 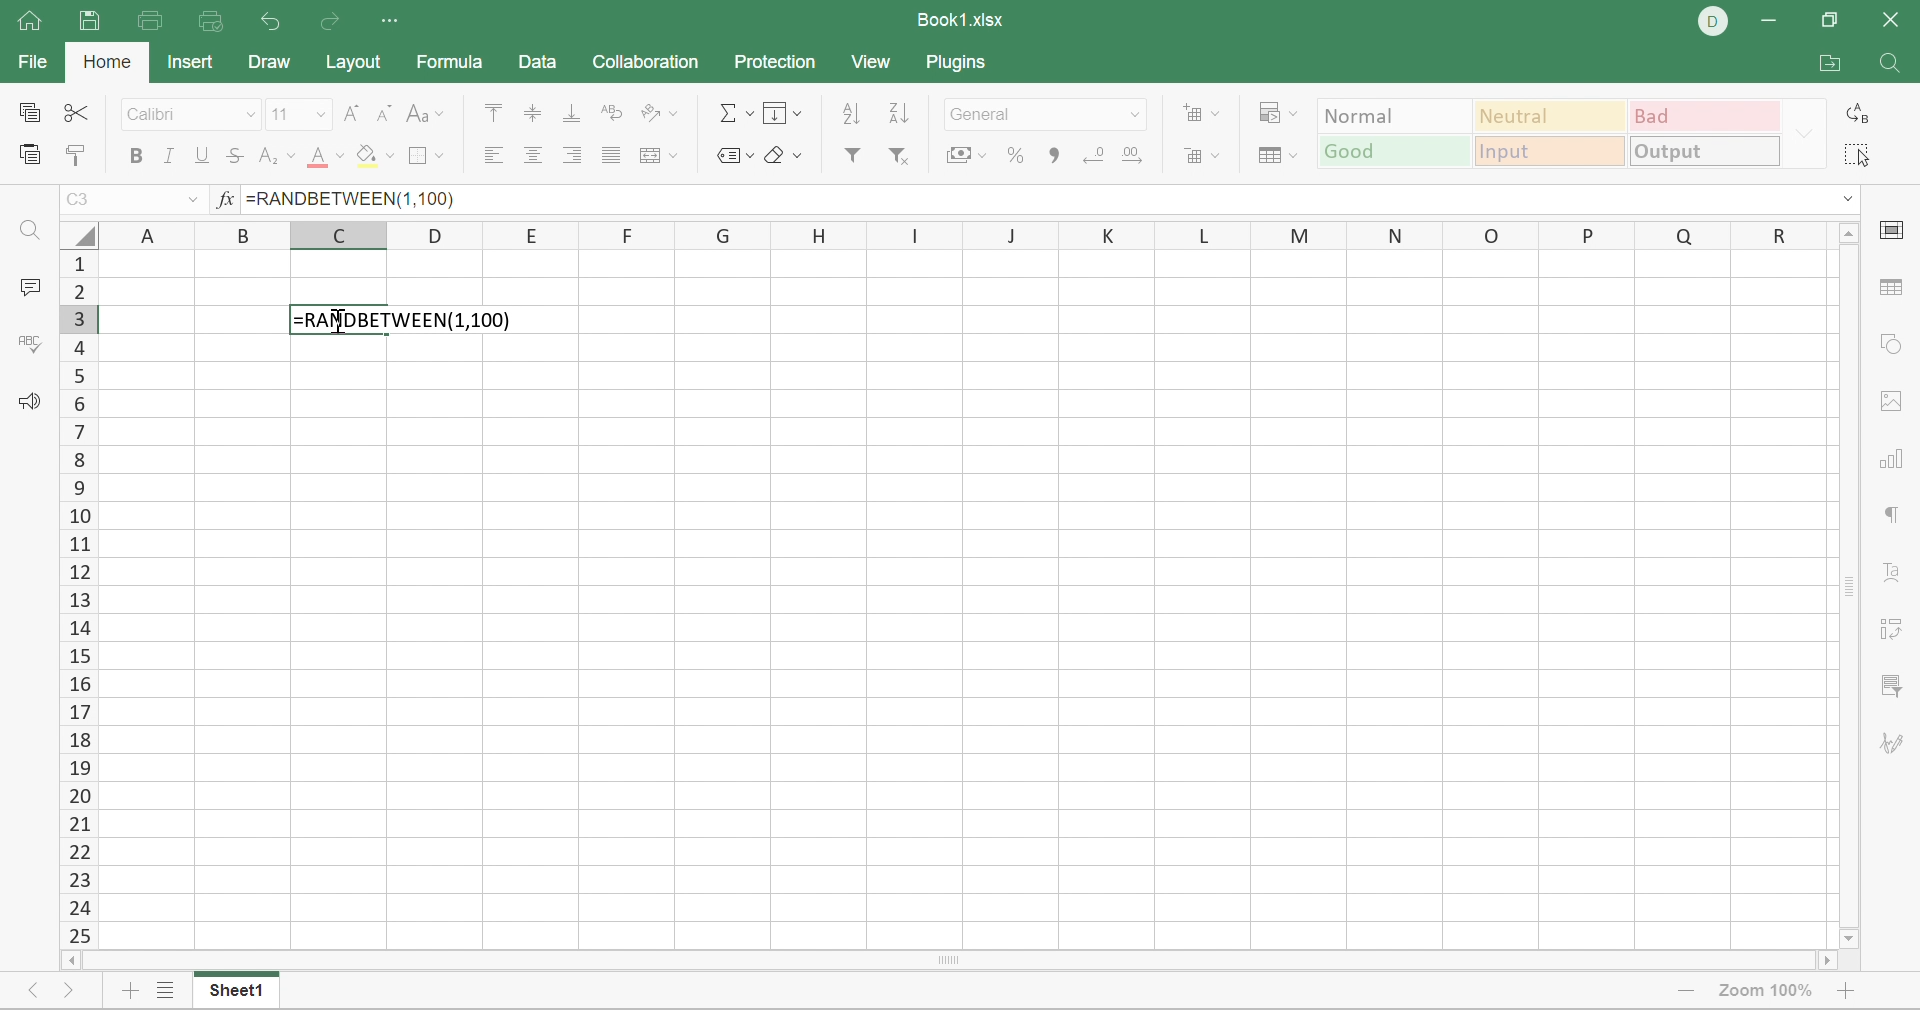 What do you see at coordinates (323, 114) in the screenshot?
I see `Drop Down` at bounding box center [323, 114].